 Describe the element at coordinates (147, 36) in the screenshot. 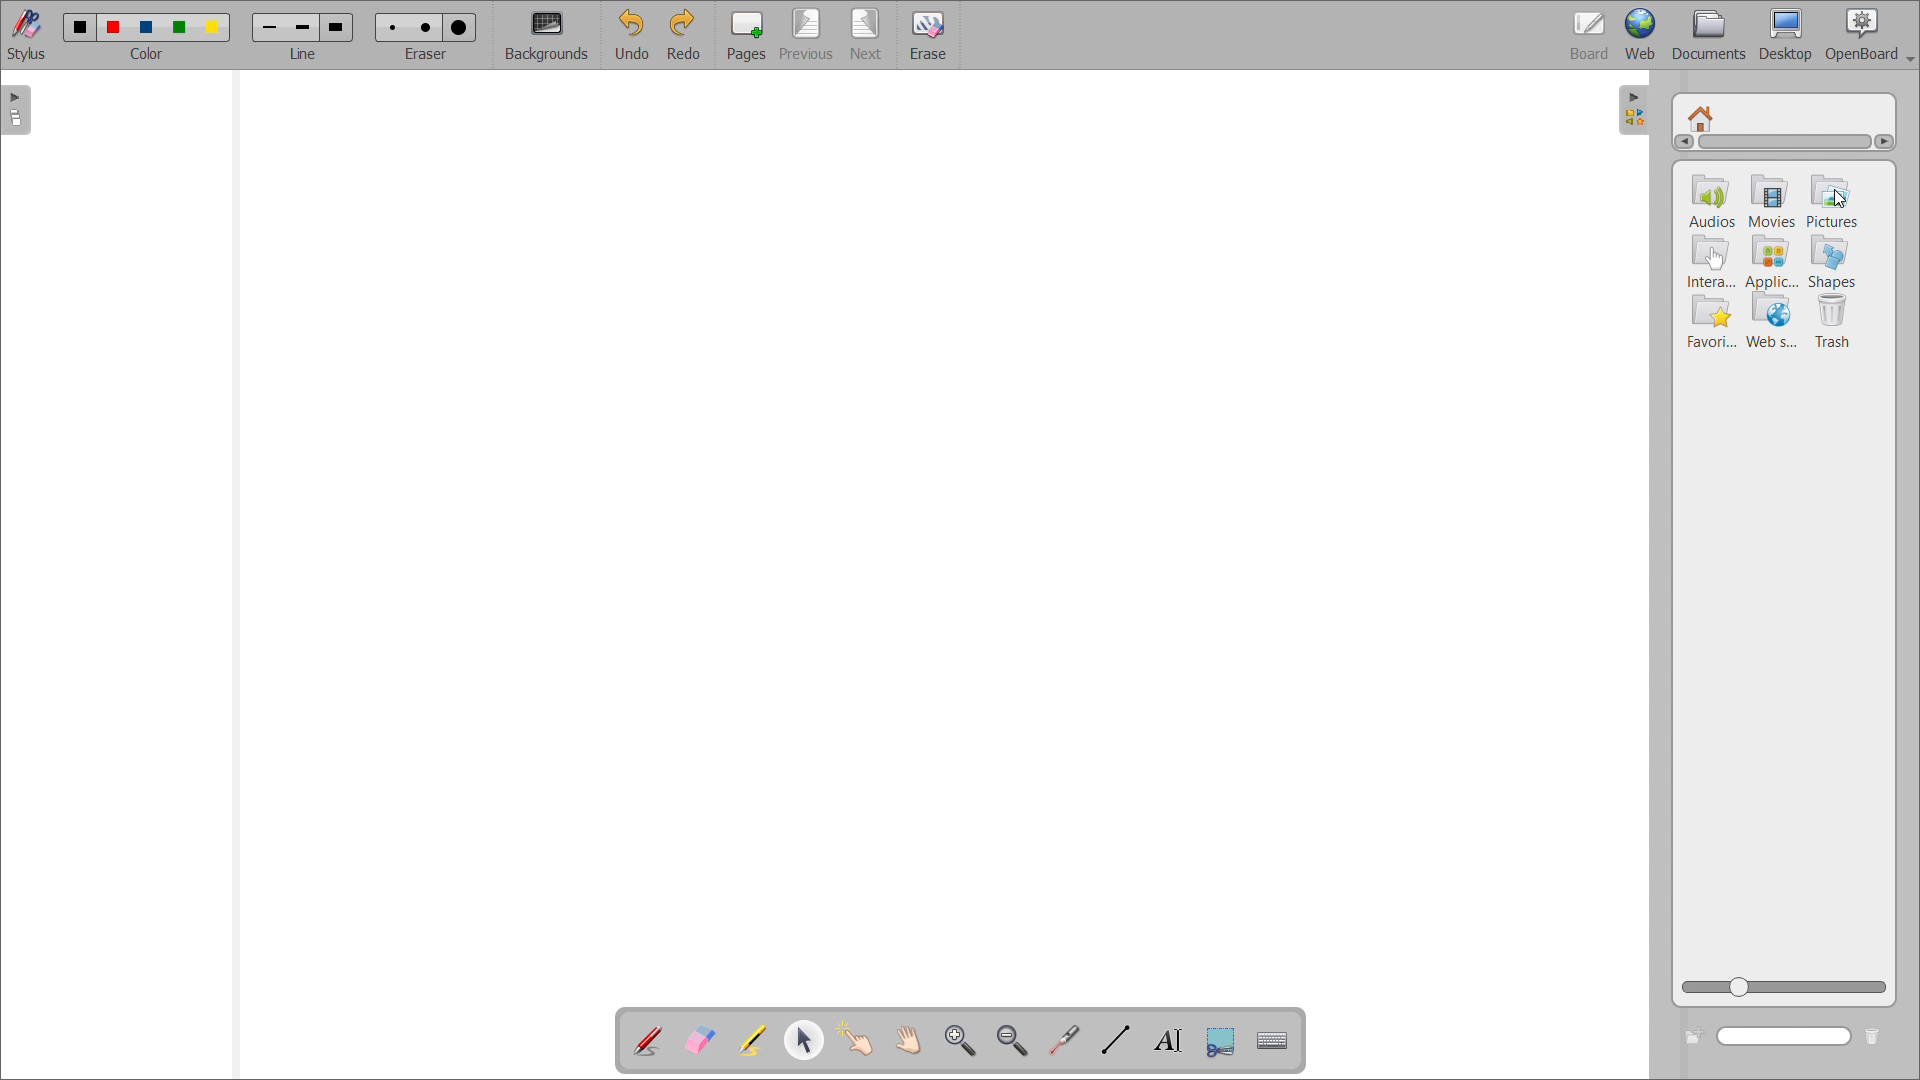

I see `select color` at that location.